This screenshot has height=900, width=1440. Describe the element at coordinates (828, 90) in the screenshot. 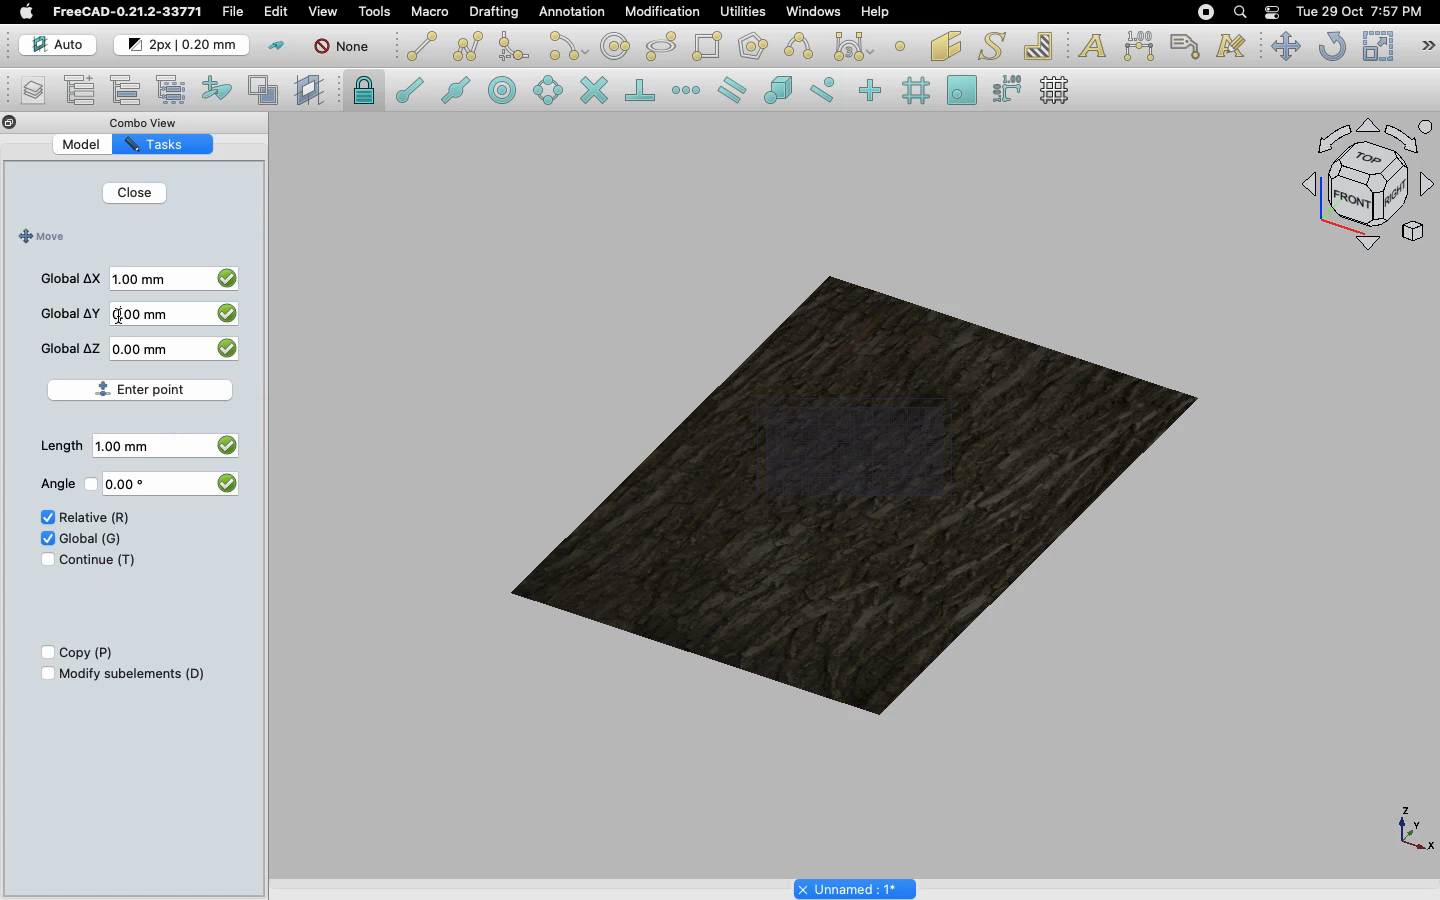

I see `Snap near` at that location.